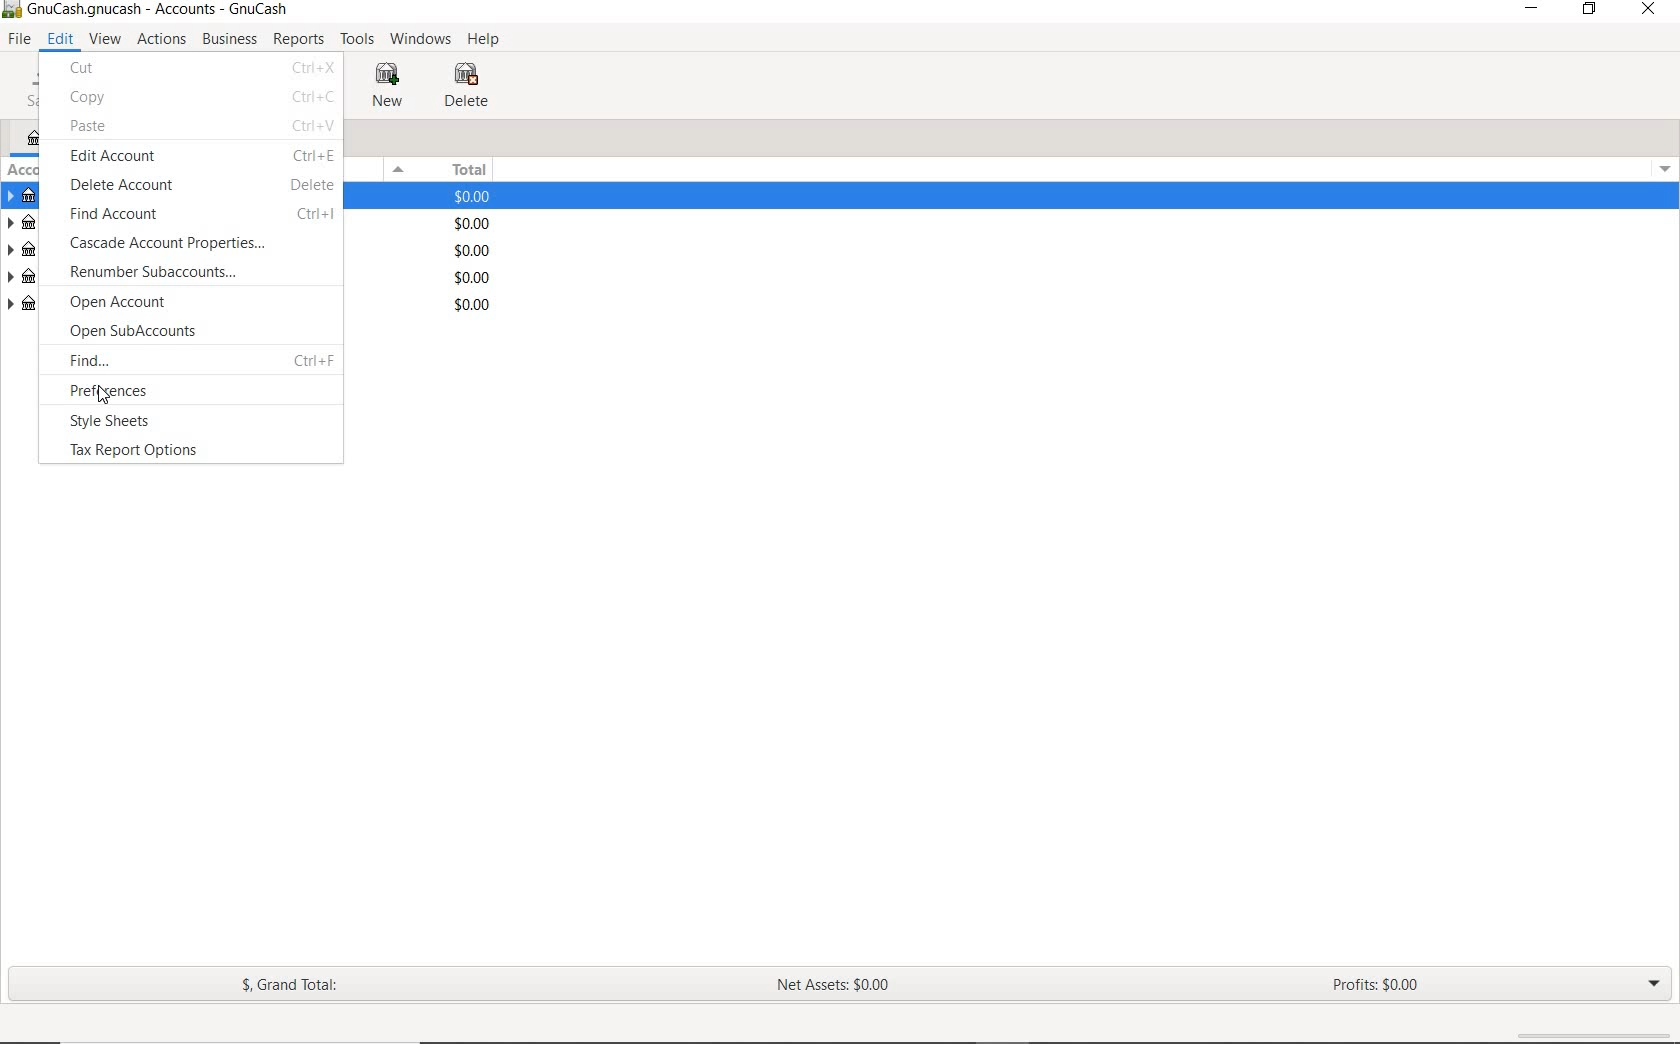  What do you see at coordinates (201, 128) in the screenshot?
I see `PASTE` at bounding box center [201, 128].